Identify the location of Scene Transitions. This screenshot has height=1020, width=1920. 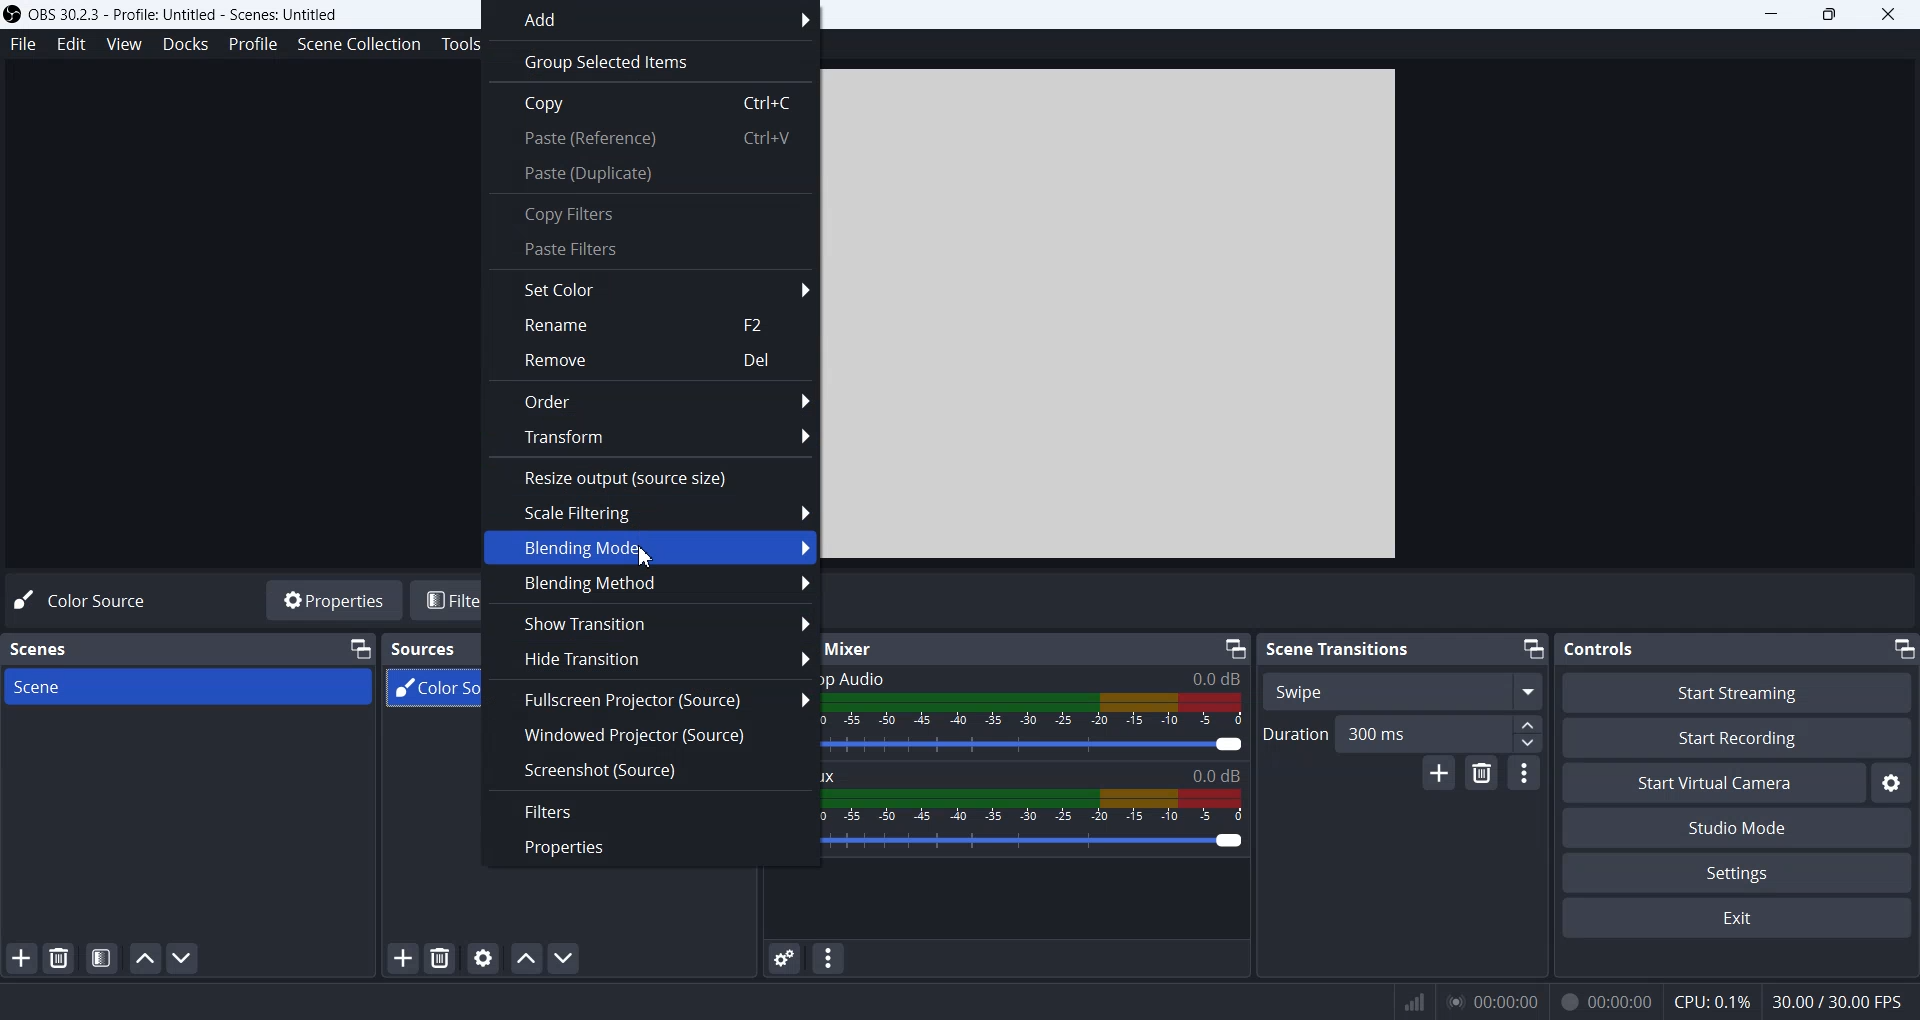
(1340, 648).